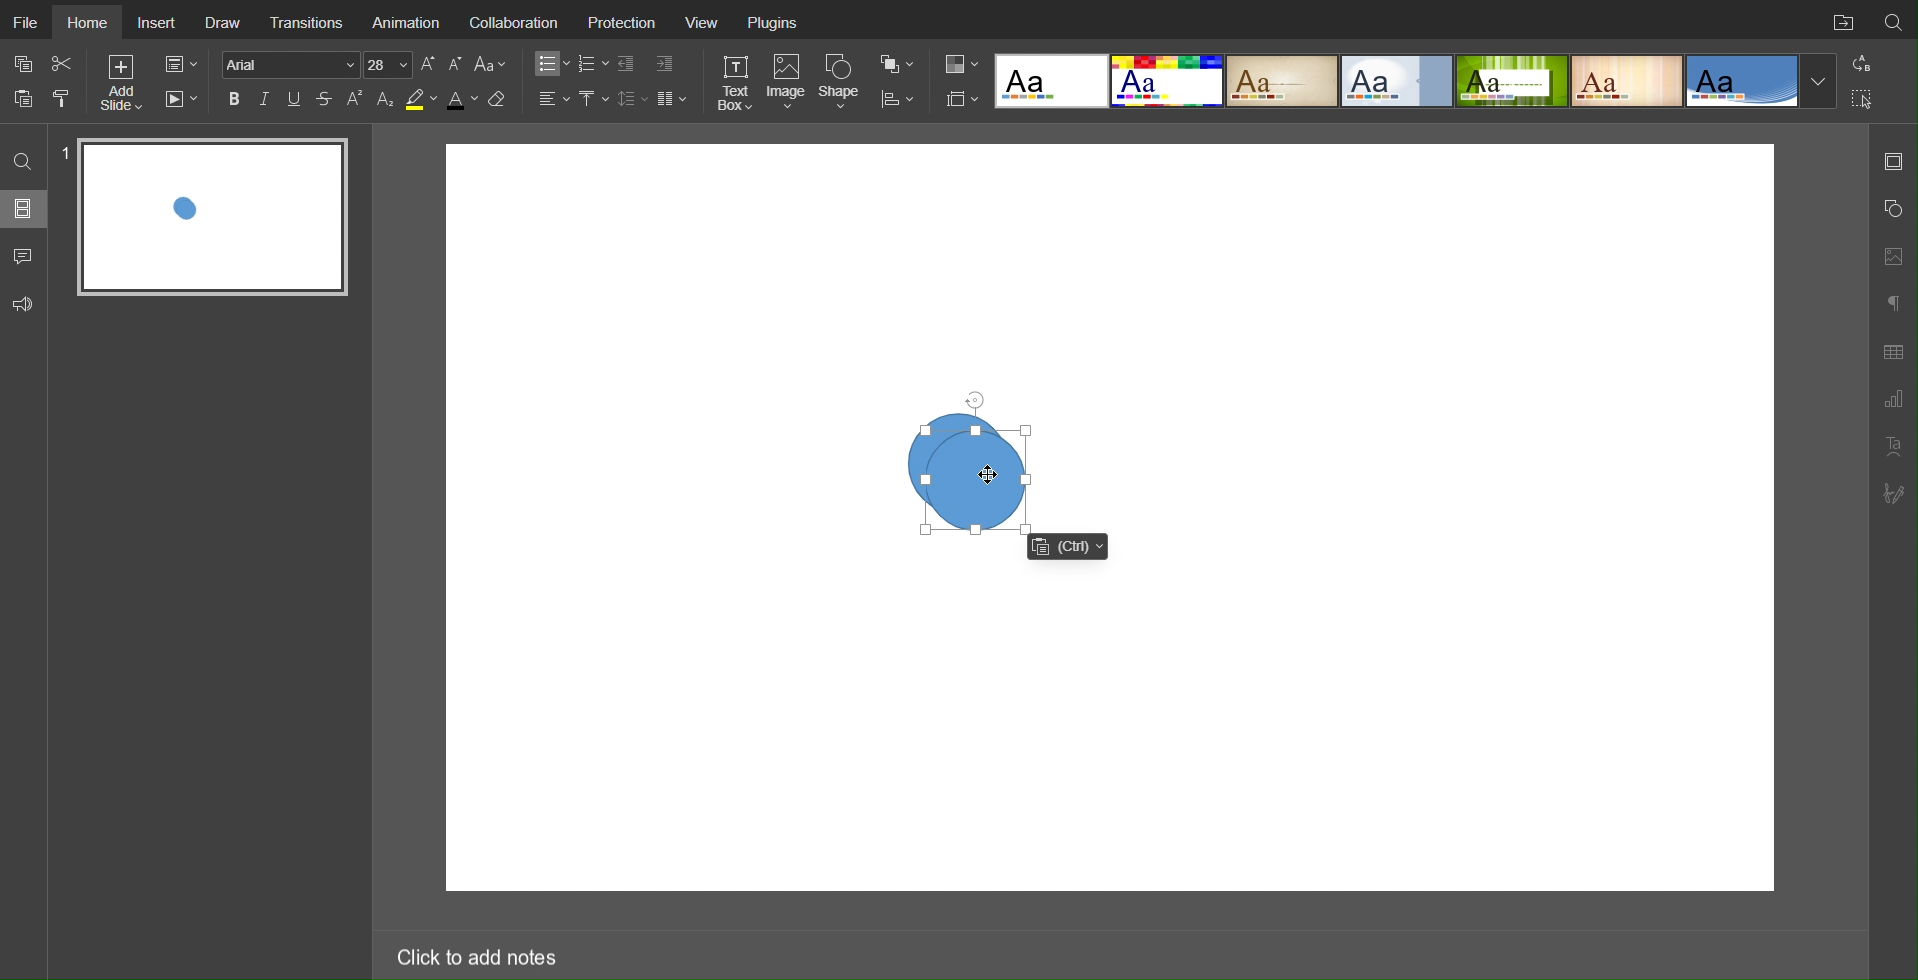  I want to click on Slide 1, so click(214, 218).